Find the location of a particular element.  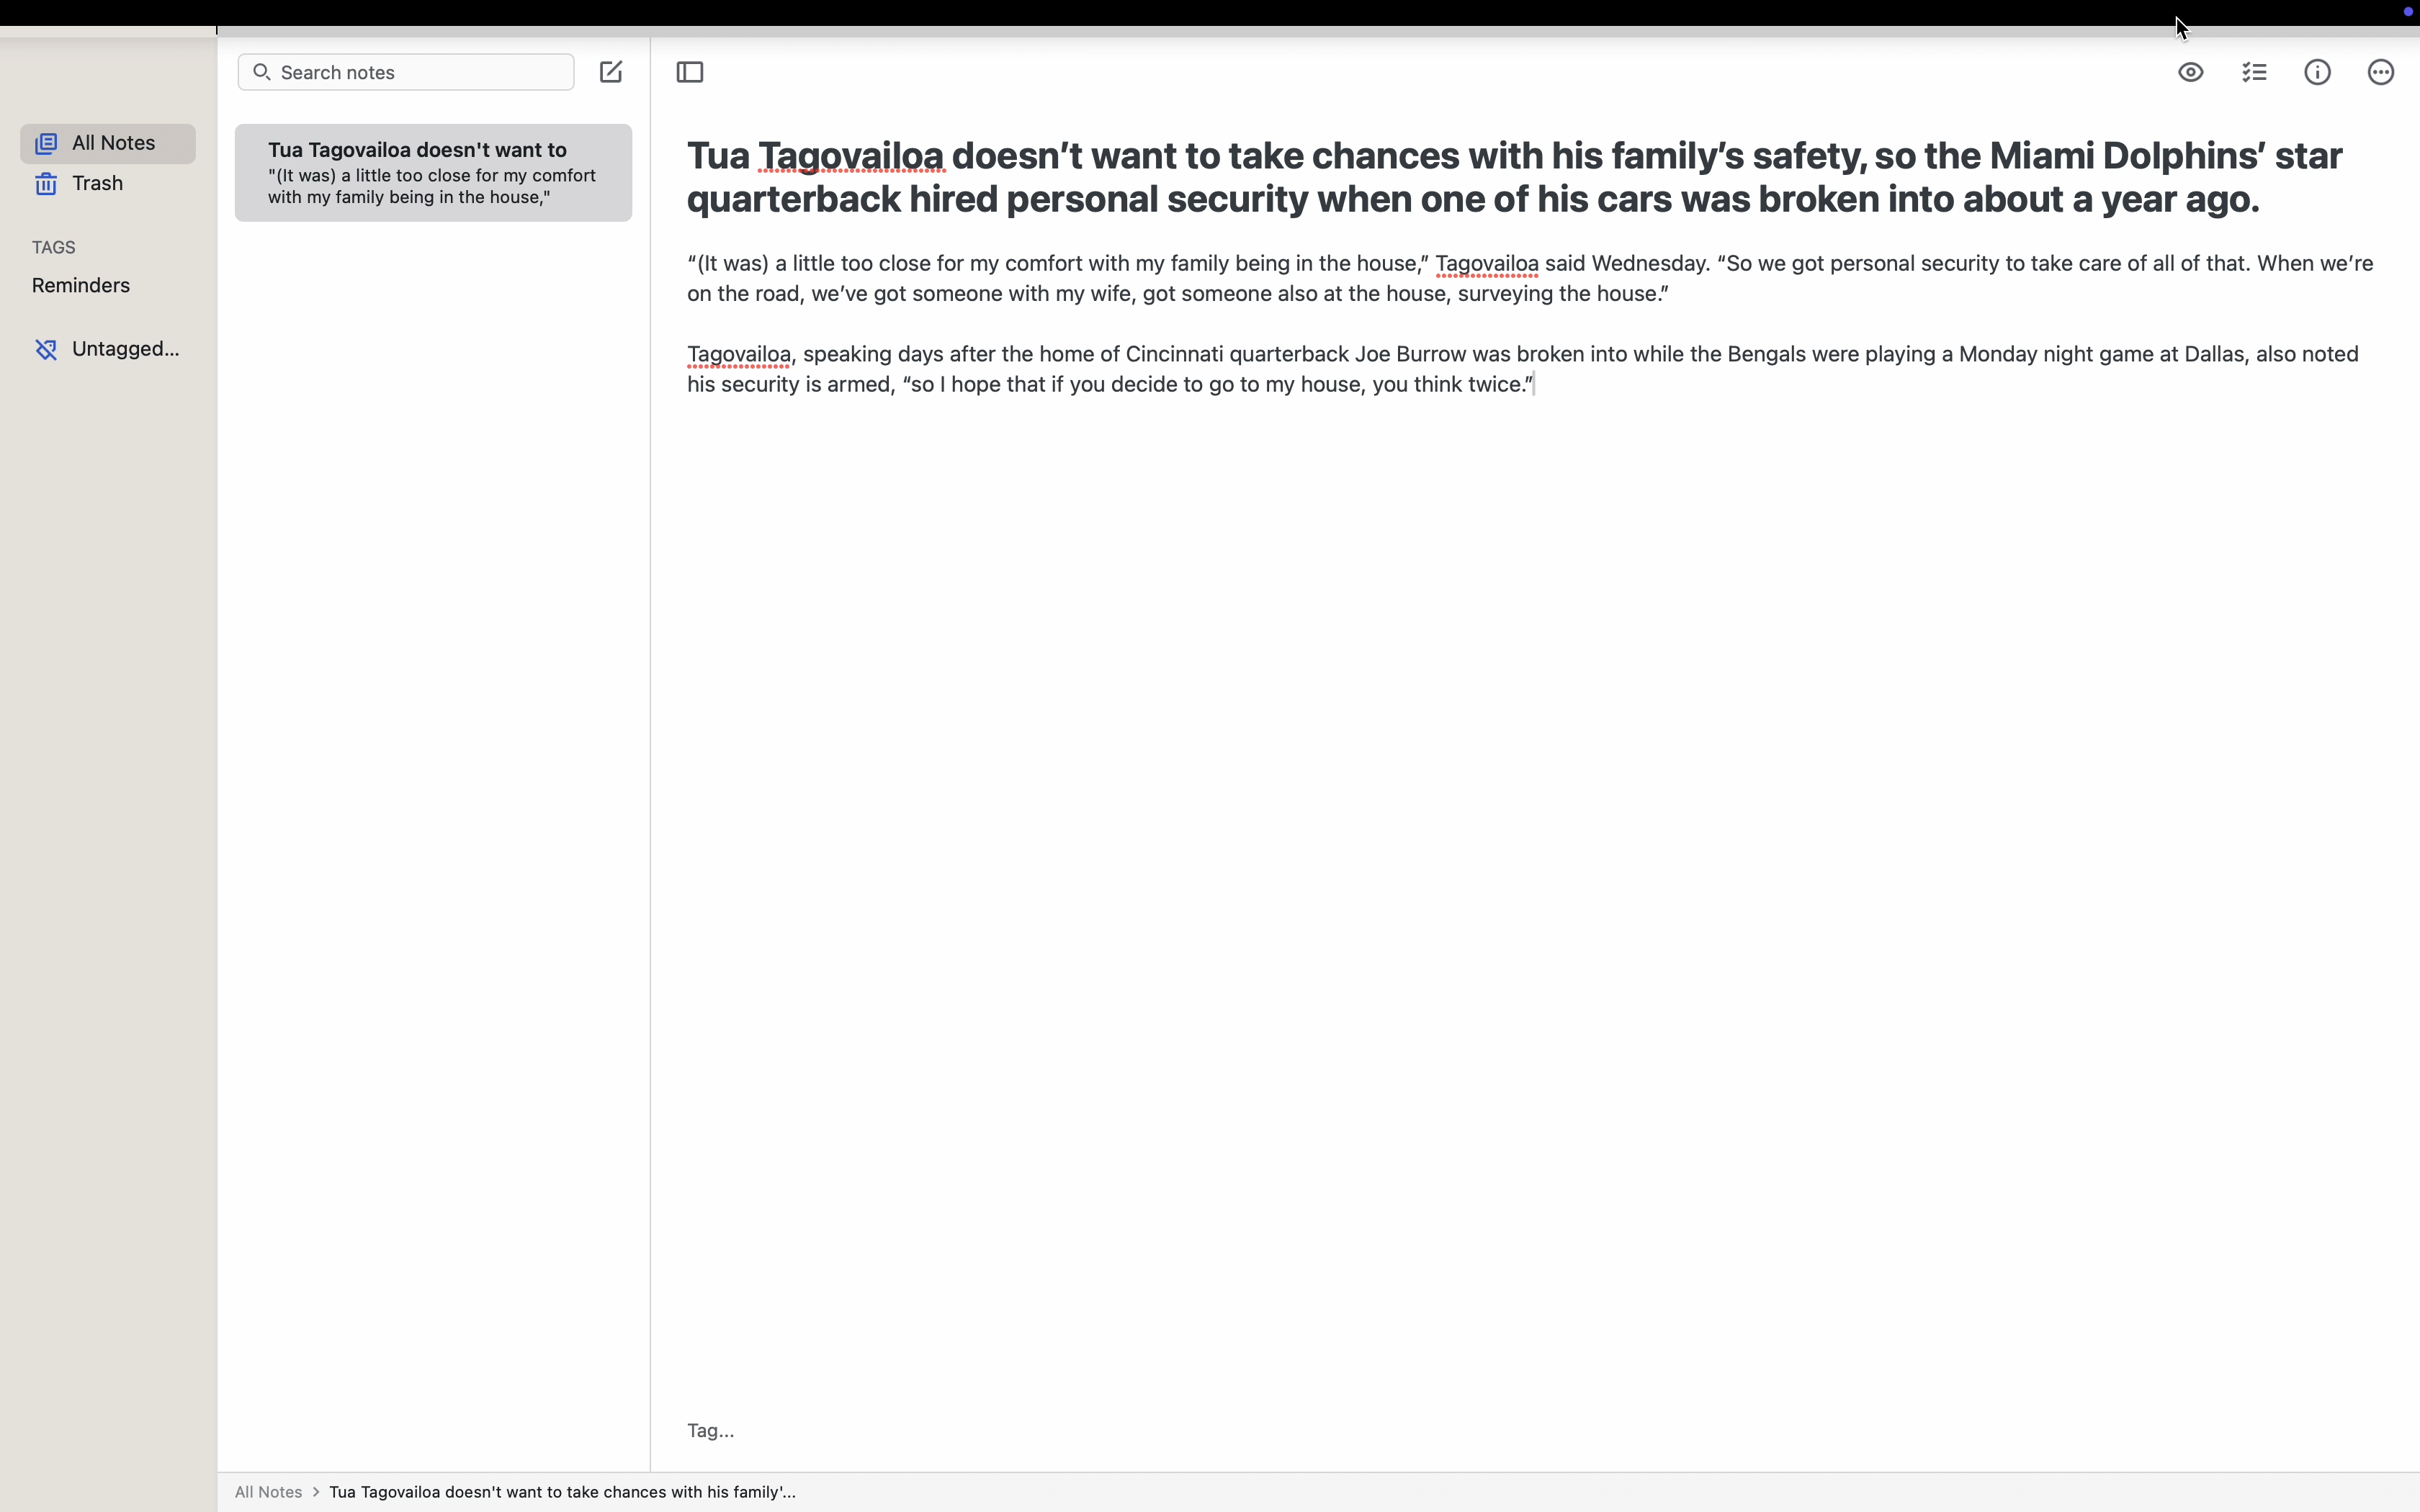

markdown is located at coordinates (2191, 73).